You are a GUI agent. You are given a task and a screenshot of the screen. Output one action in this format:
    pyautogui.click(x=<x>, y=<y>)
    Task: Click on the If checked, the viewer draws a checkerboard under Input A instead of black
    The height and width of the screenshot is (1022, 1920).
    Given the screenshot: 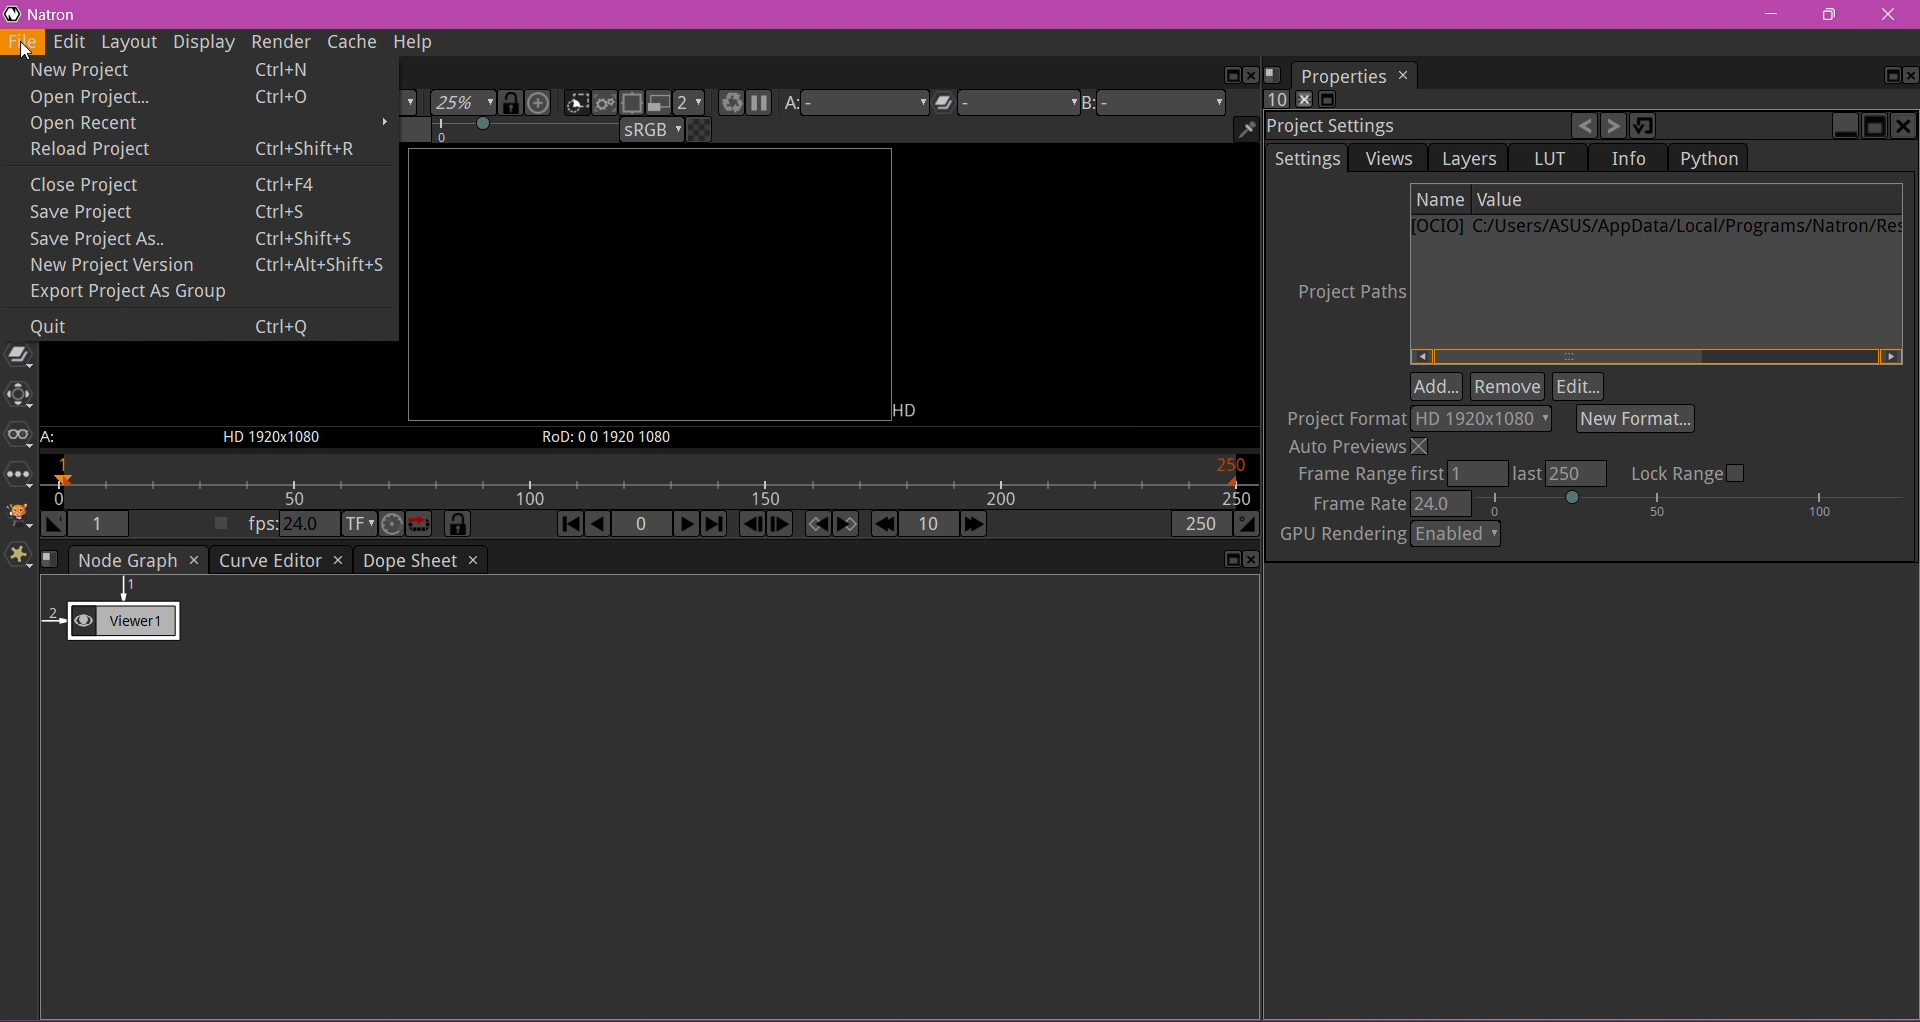 What is the action you would take?
    pyautogui.click(x=701, y=131)
    